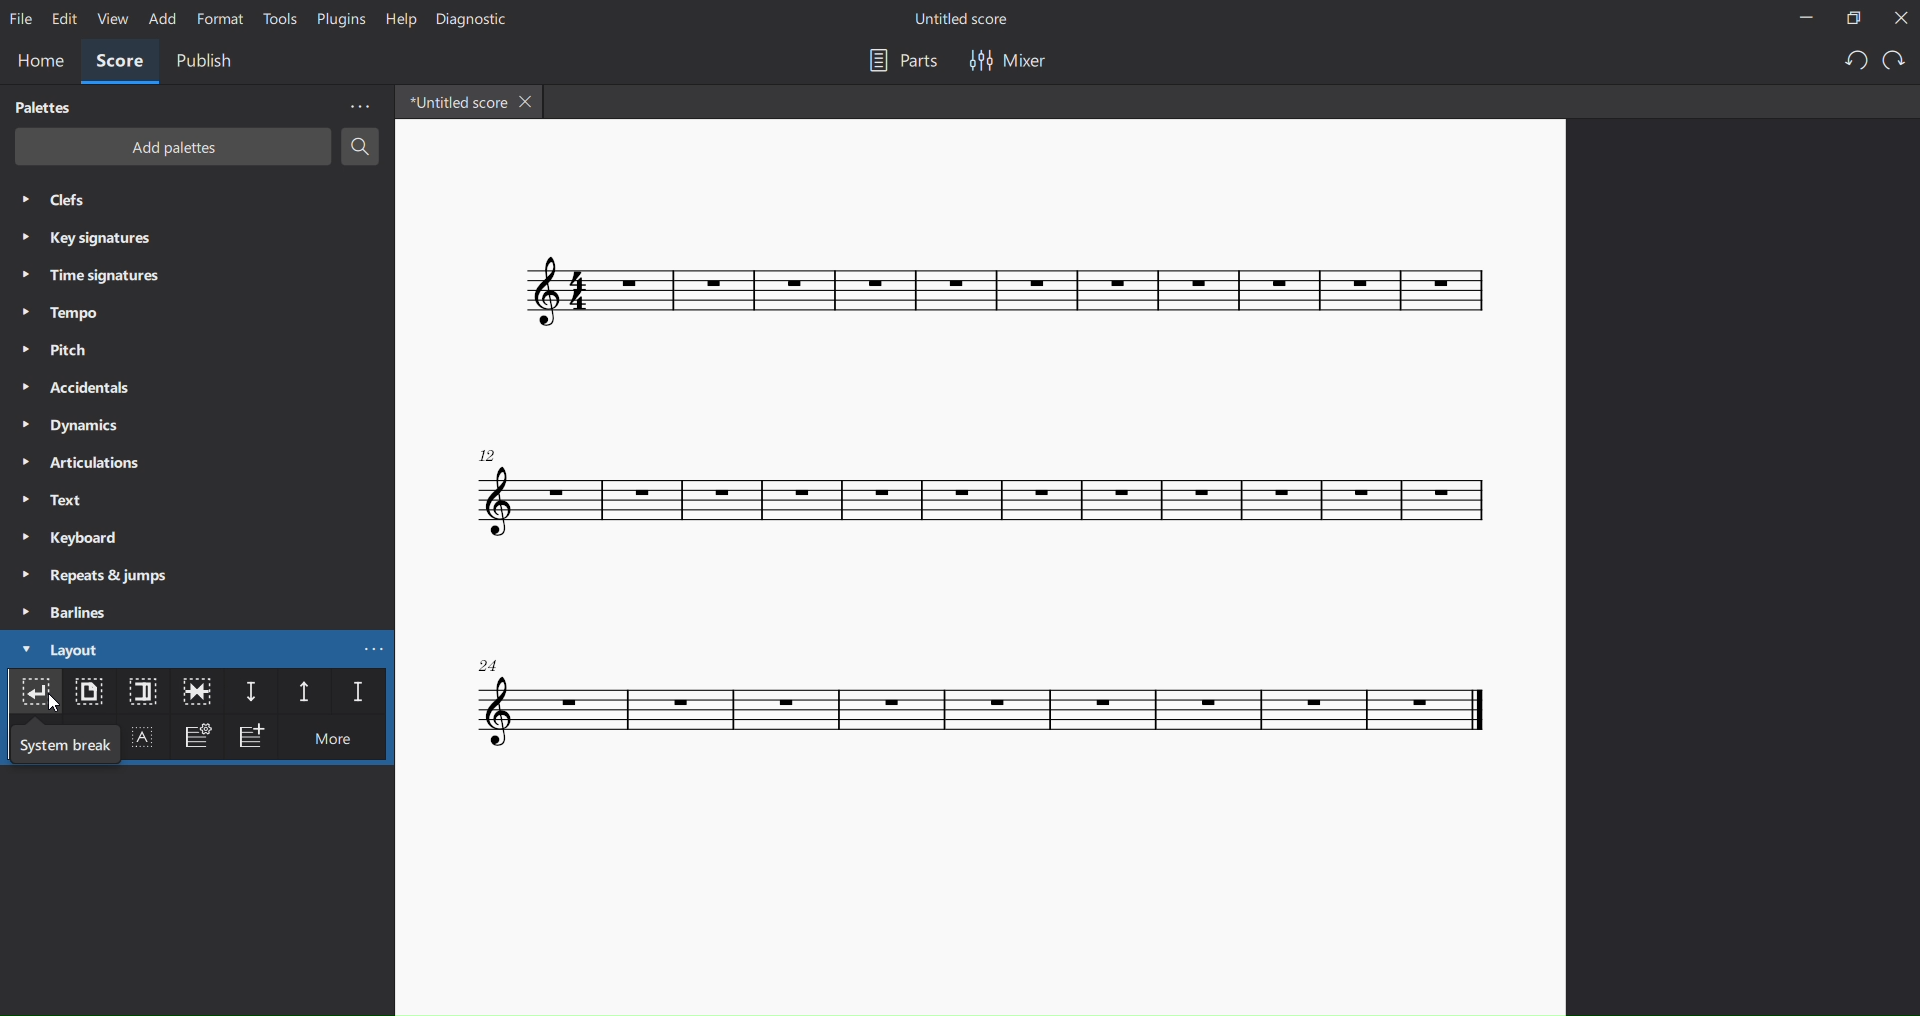 The image size is (1920, 1016). What do you see at coordinates (896, 61) in the screenshot?
I see `parts` at bounding box center [896, 61].